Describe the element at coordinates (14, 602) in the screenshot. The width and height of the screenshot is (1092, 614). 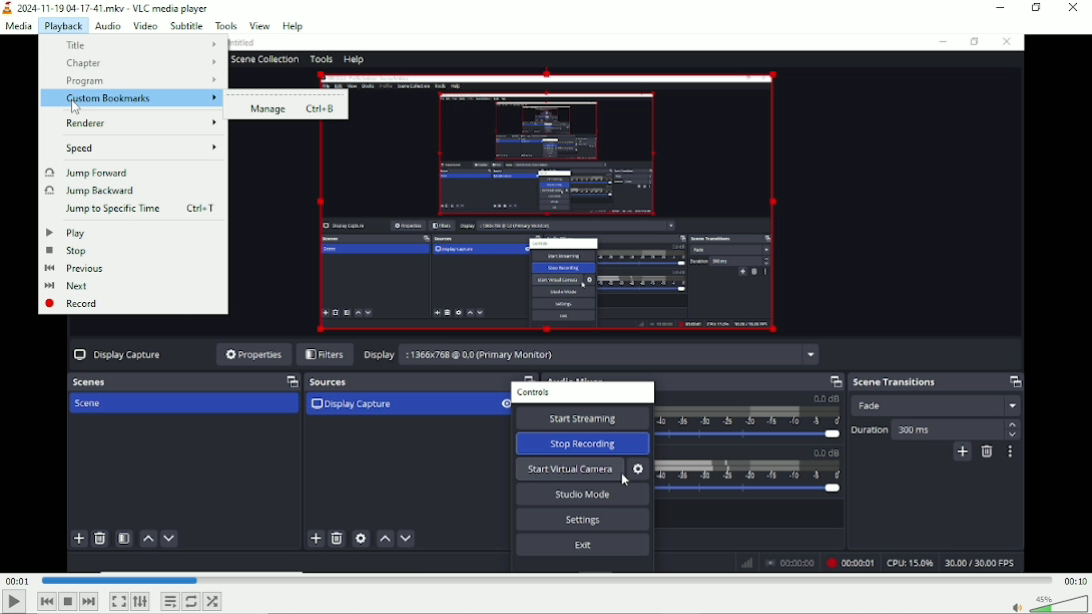
I see `Play` at that location.